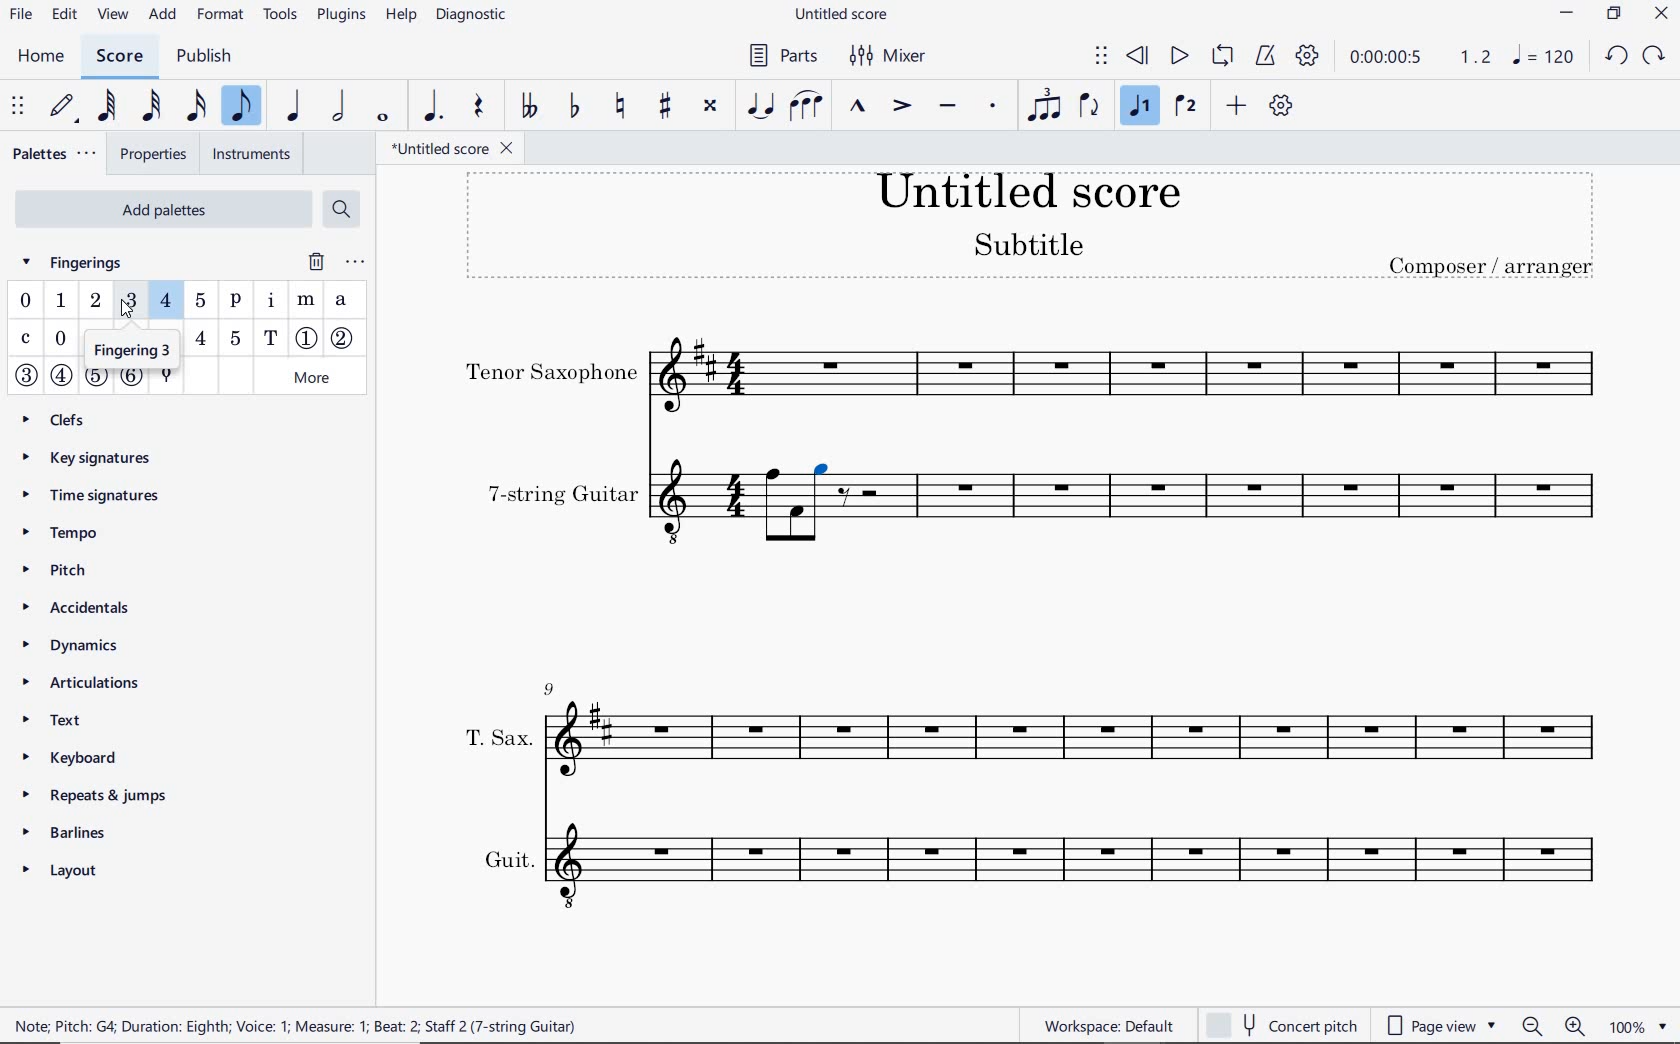 Image resolution: width=1680 pixels, height=1044 pixels. What do you see at coordinates (341, 19) in the screenshot?
I see `PLUGINS` at bounding box center [341, 19].